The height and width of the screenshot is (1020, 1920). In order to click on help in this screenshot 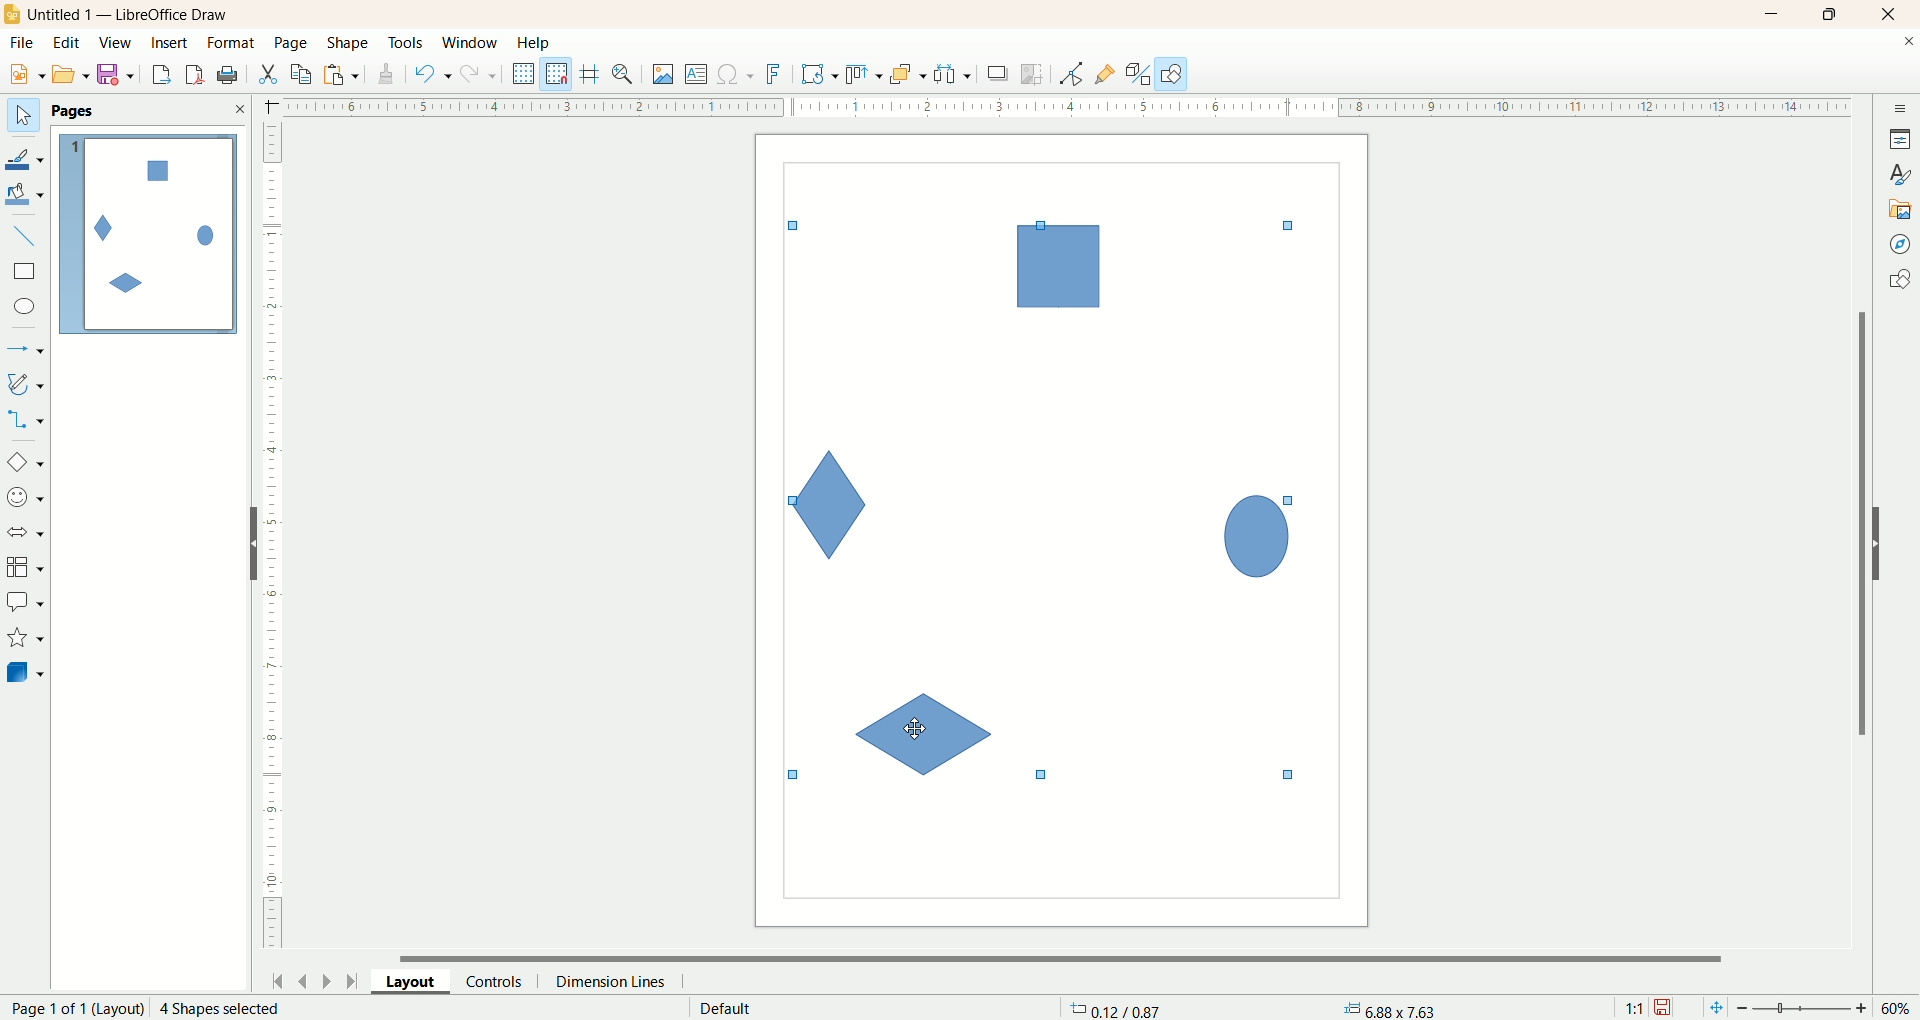, I will do `click(535, 43)`.